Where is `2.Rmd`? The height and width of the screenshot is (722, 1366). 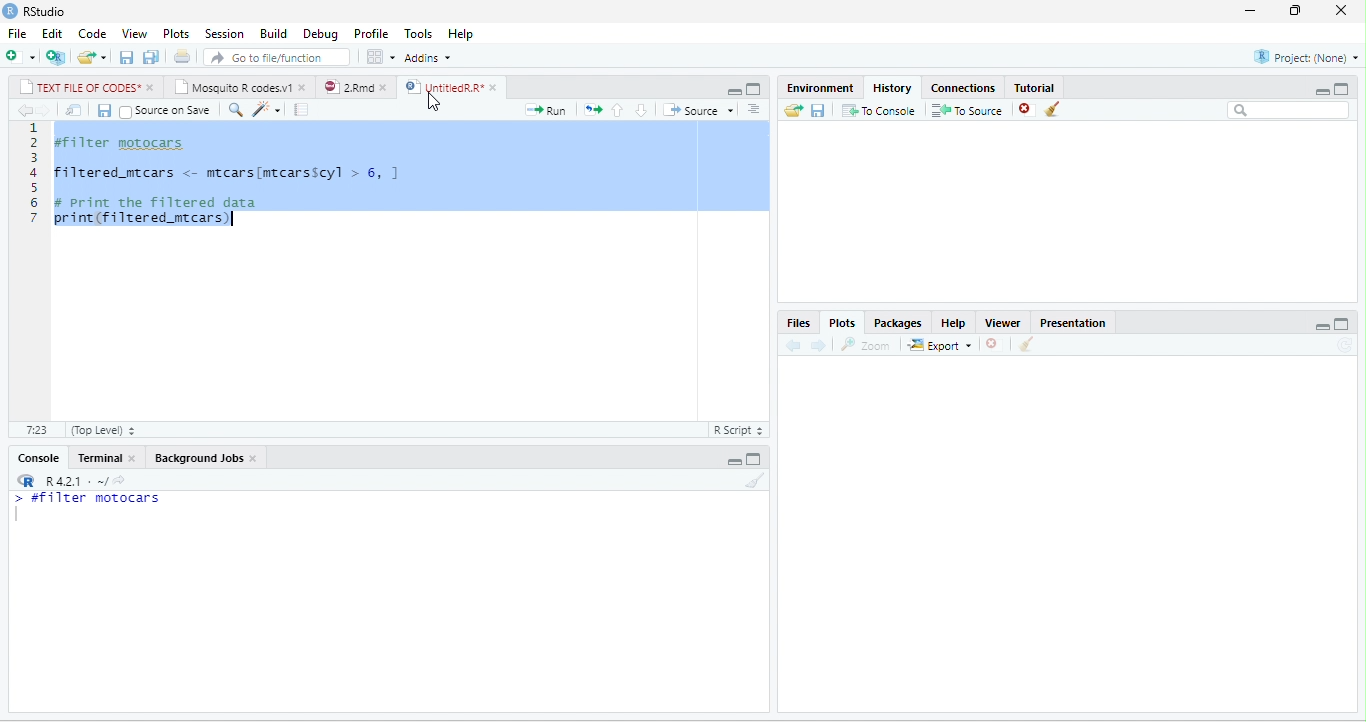 2.Rmd is located at coordinates (348, 87).